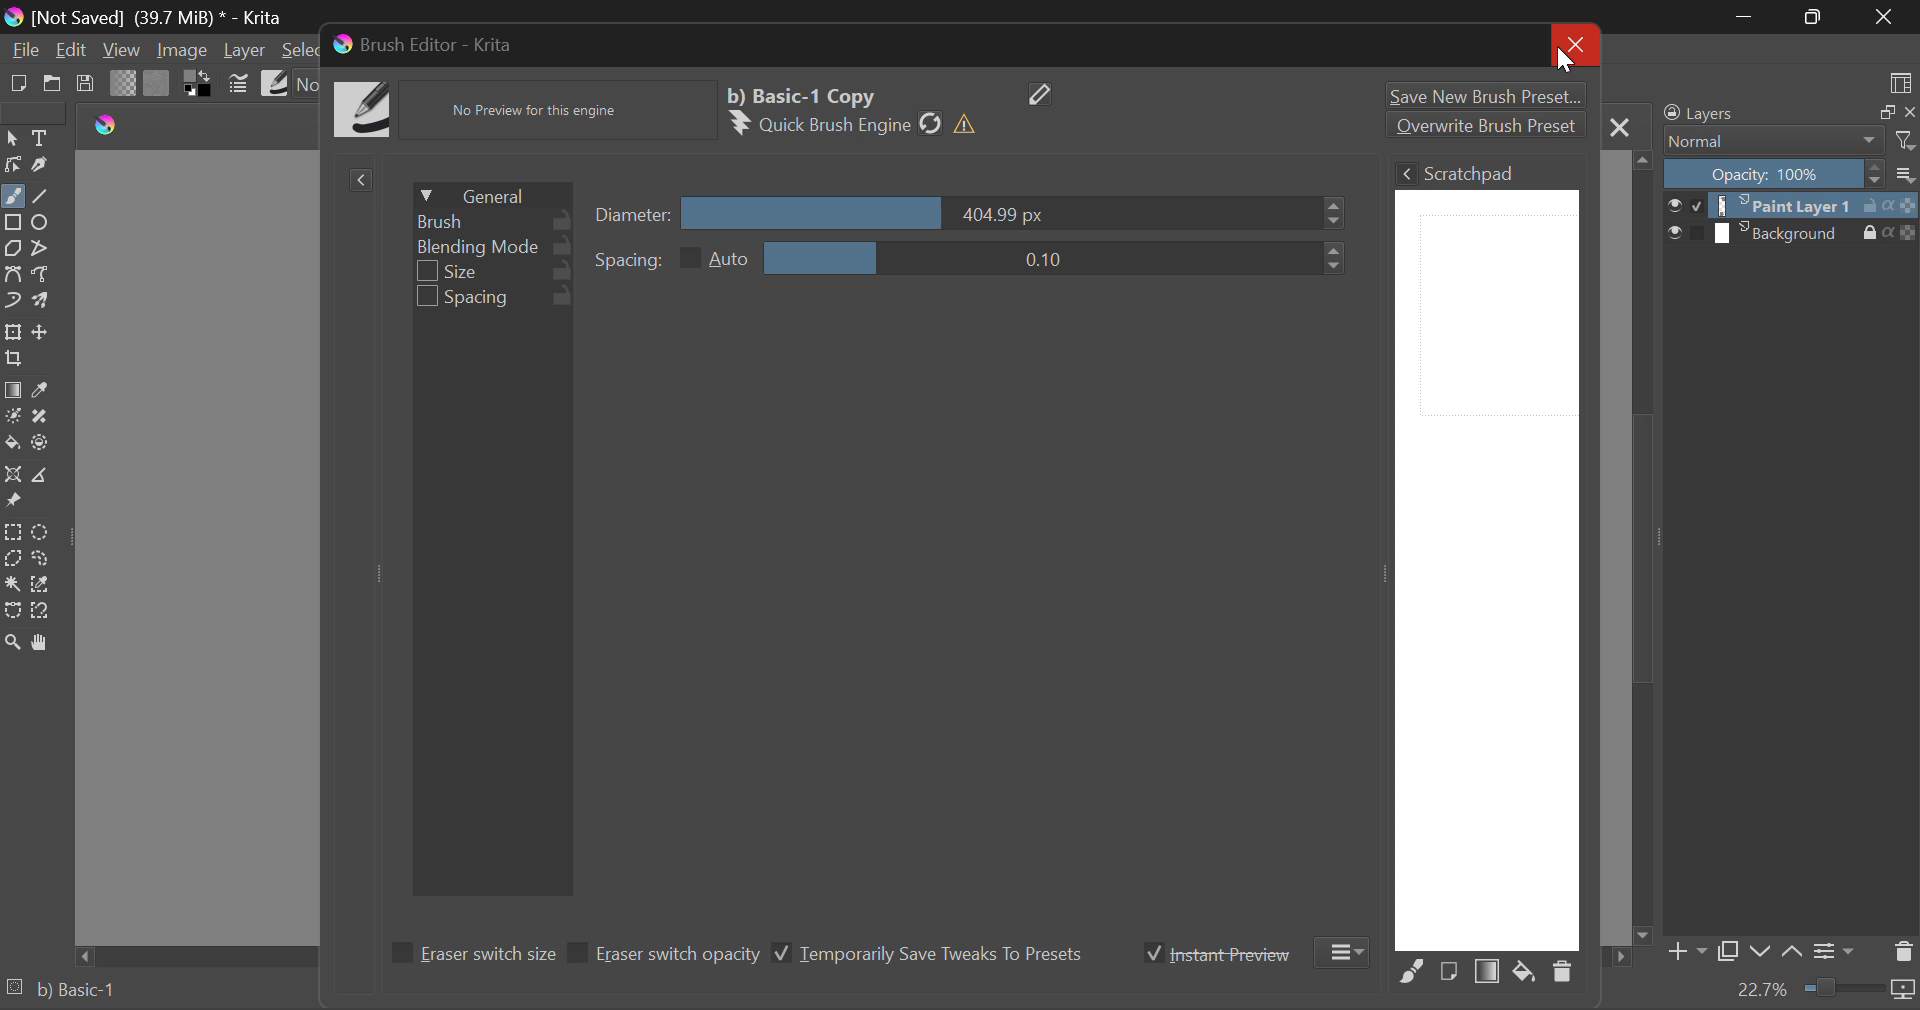 This screenshot has height=1010, width=1920. I want to click on Spacing, so click(494, 299).